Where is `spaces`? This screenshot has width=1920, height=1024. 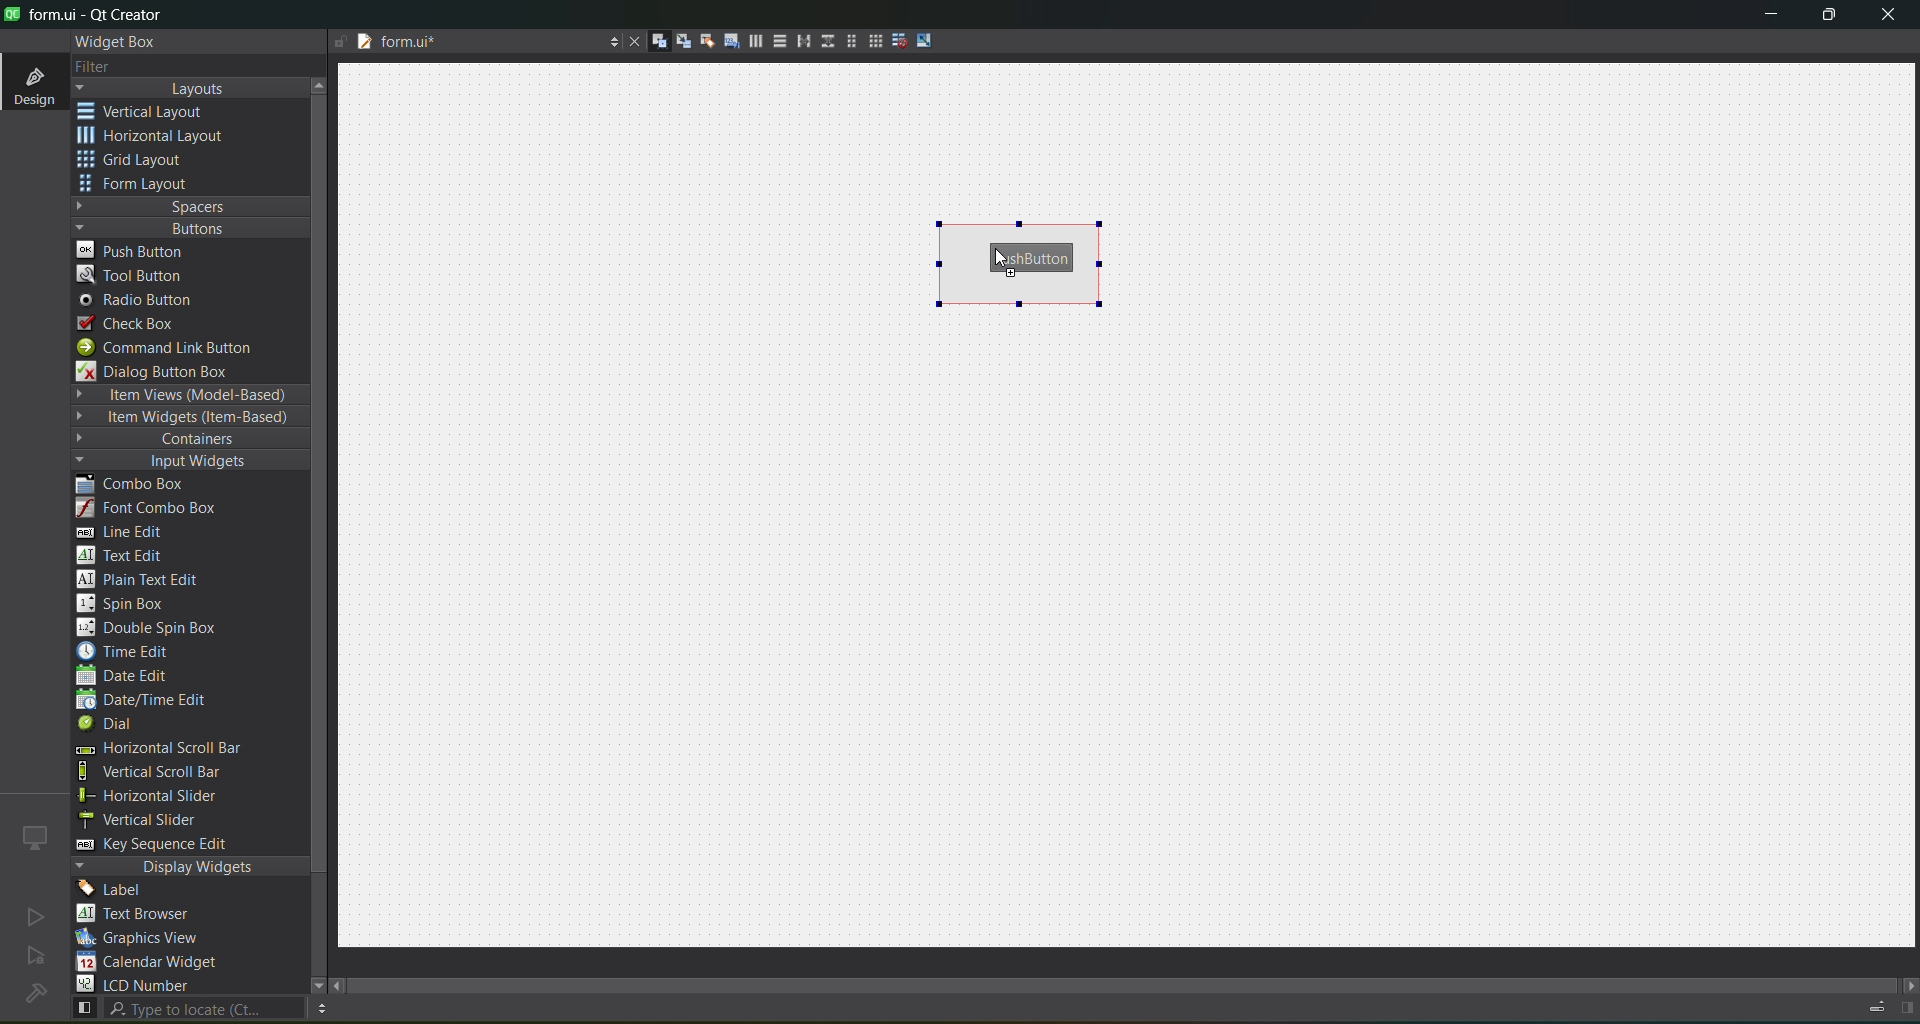 spaces is located at coordinates (191, 206).